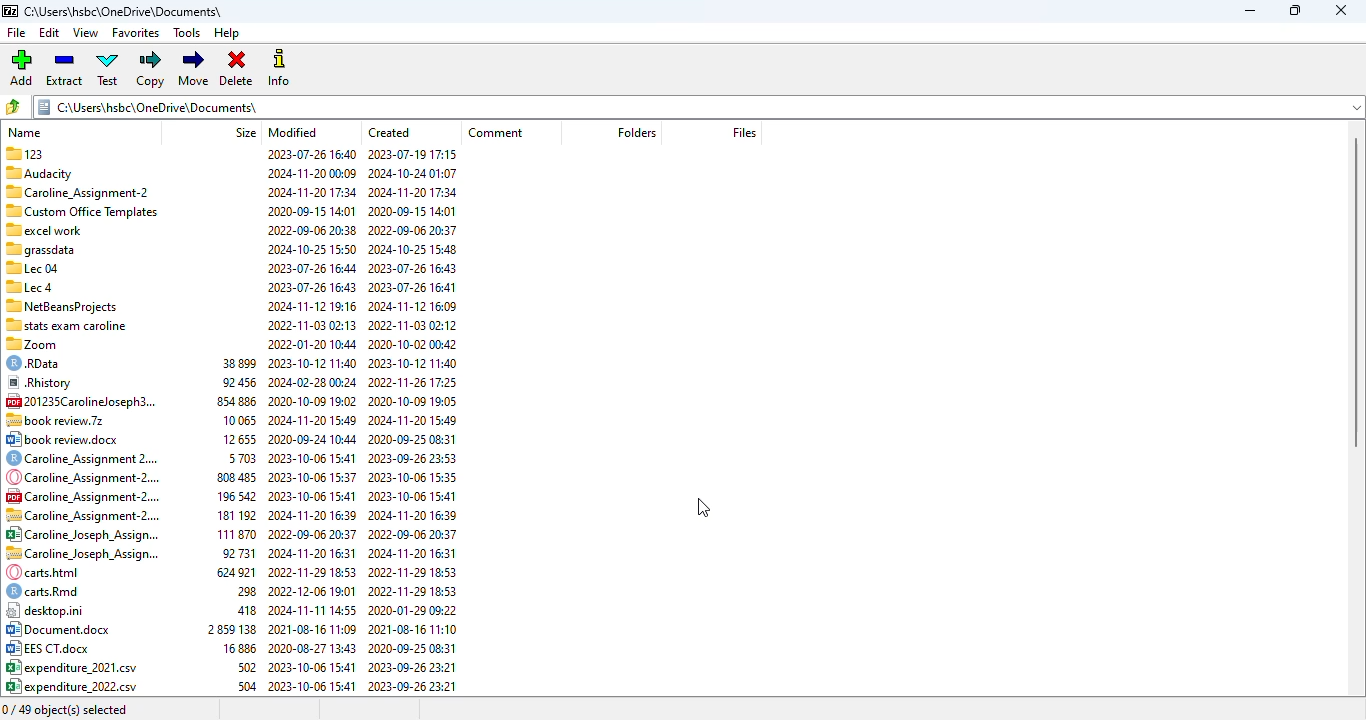 The width and height of the screenshot is (1366, 720). What do you see at coordinates (231, 495) in the screenshot?
I see ` Caroline Assignment-2.... 181192 2024-11-20 16:39 2024-11-20 16:39` at bounding box center [231, 495].